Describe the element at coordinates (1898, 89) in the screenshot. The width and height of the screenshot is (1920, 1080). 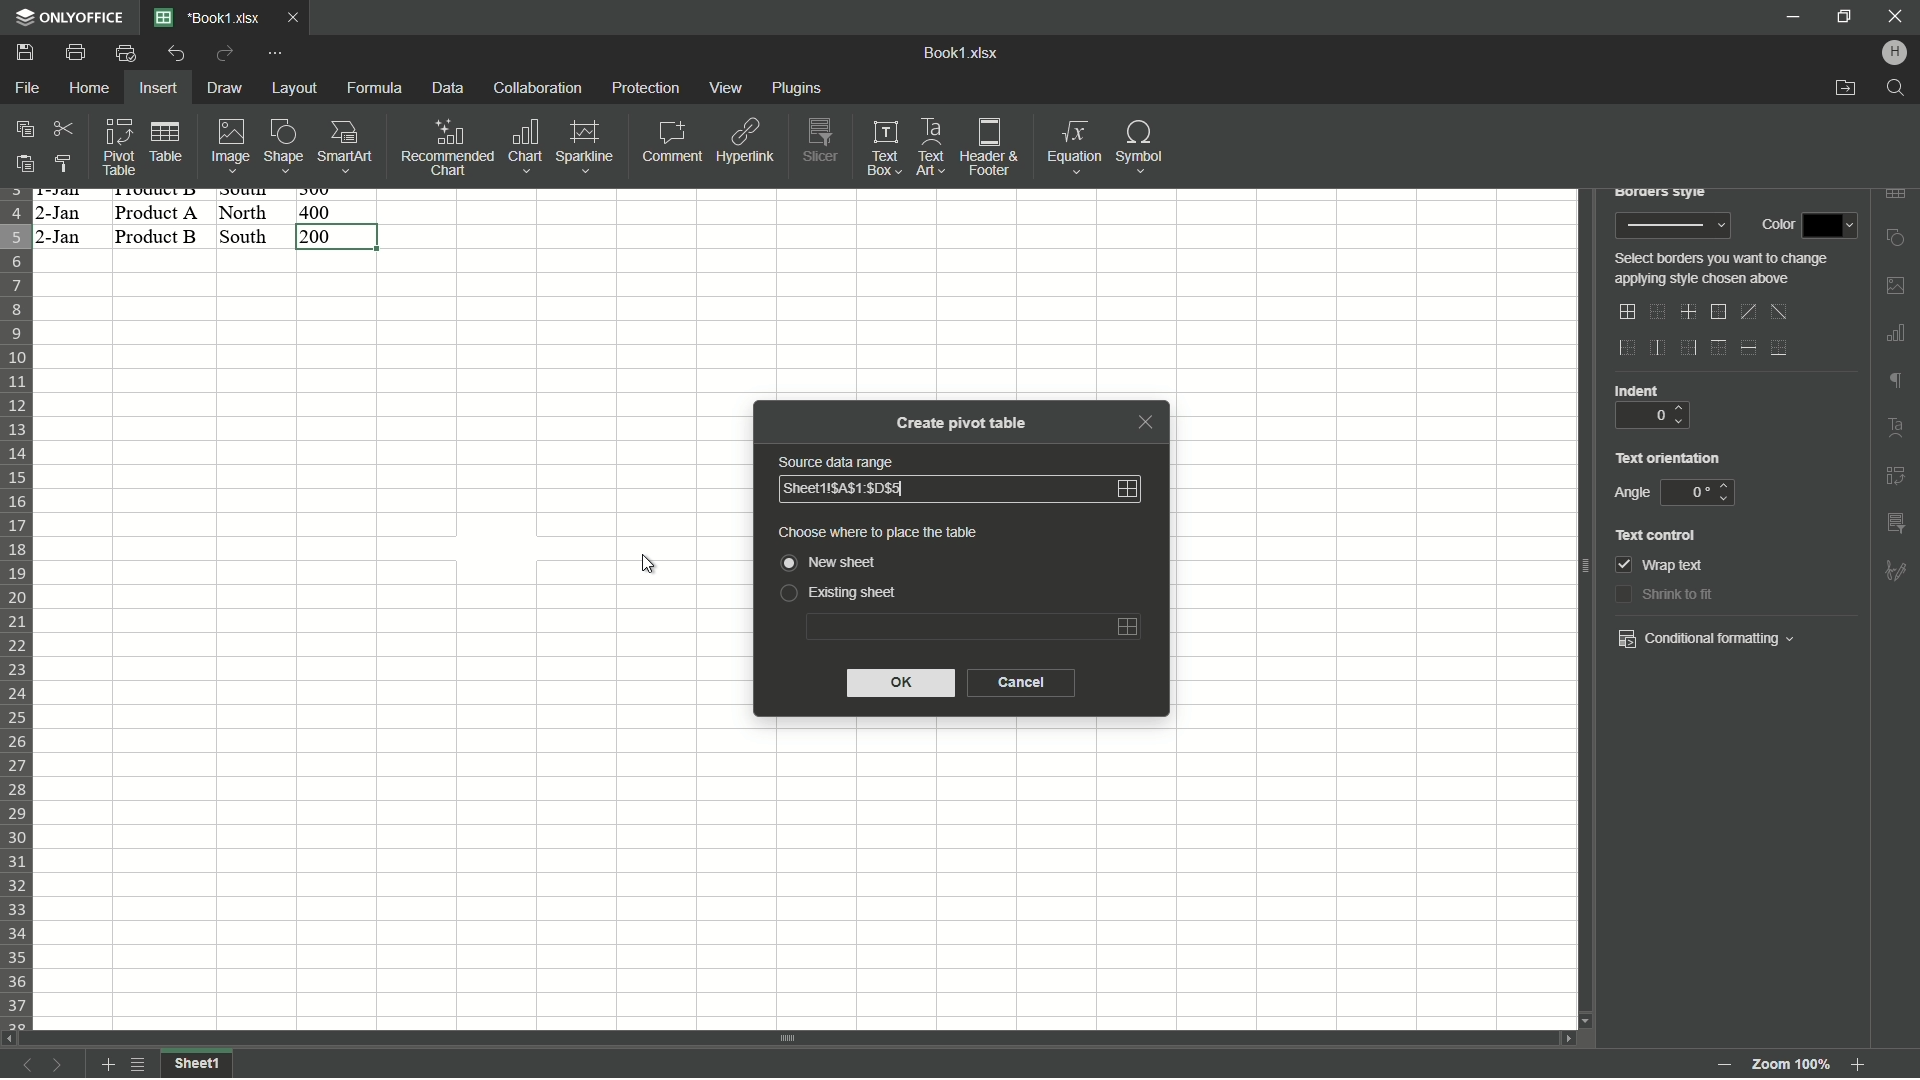
I see `find` at that location.